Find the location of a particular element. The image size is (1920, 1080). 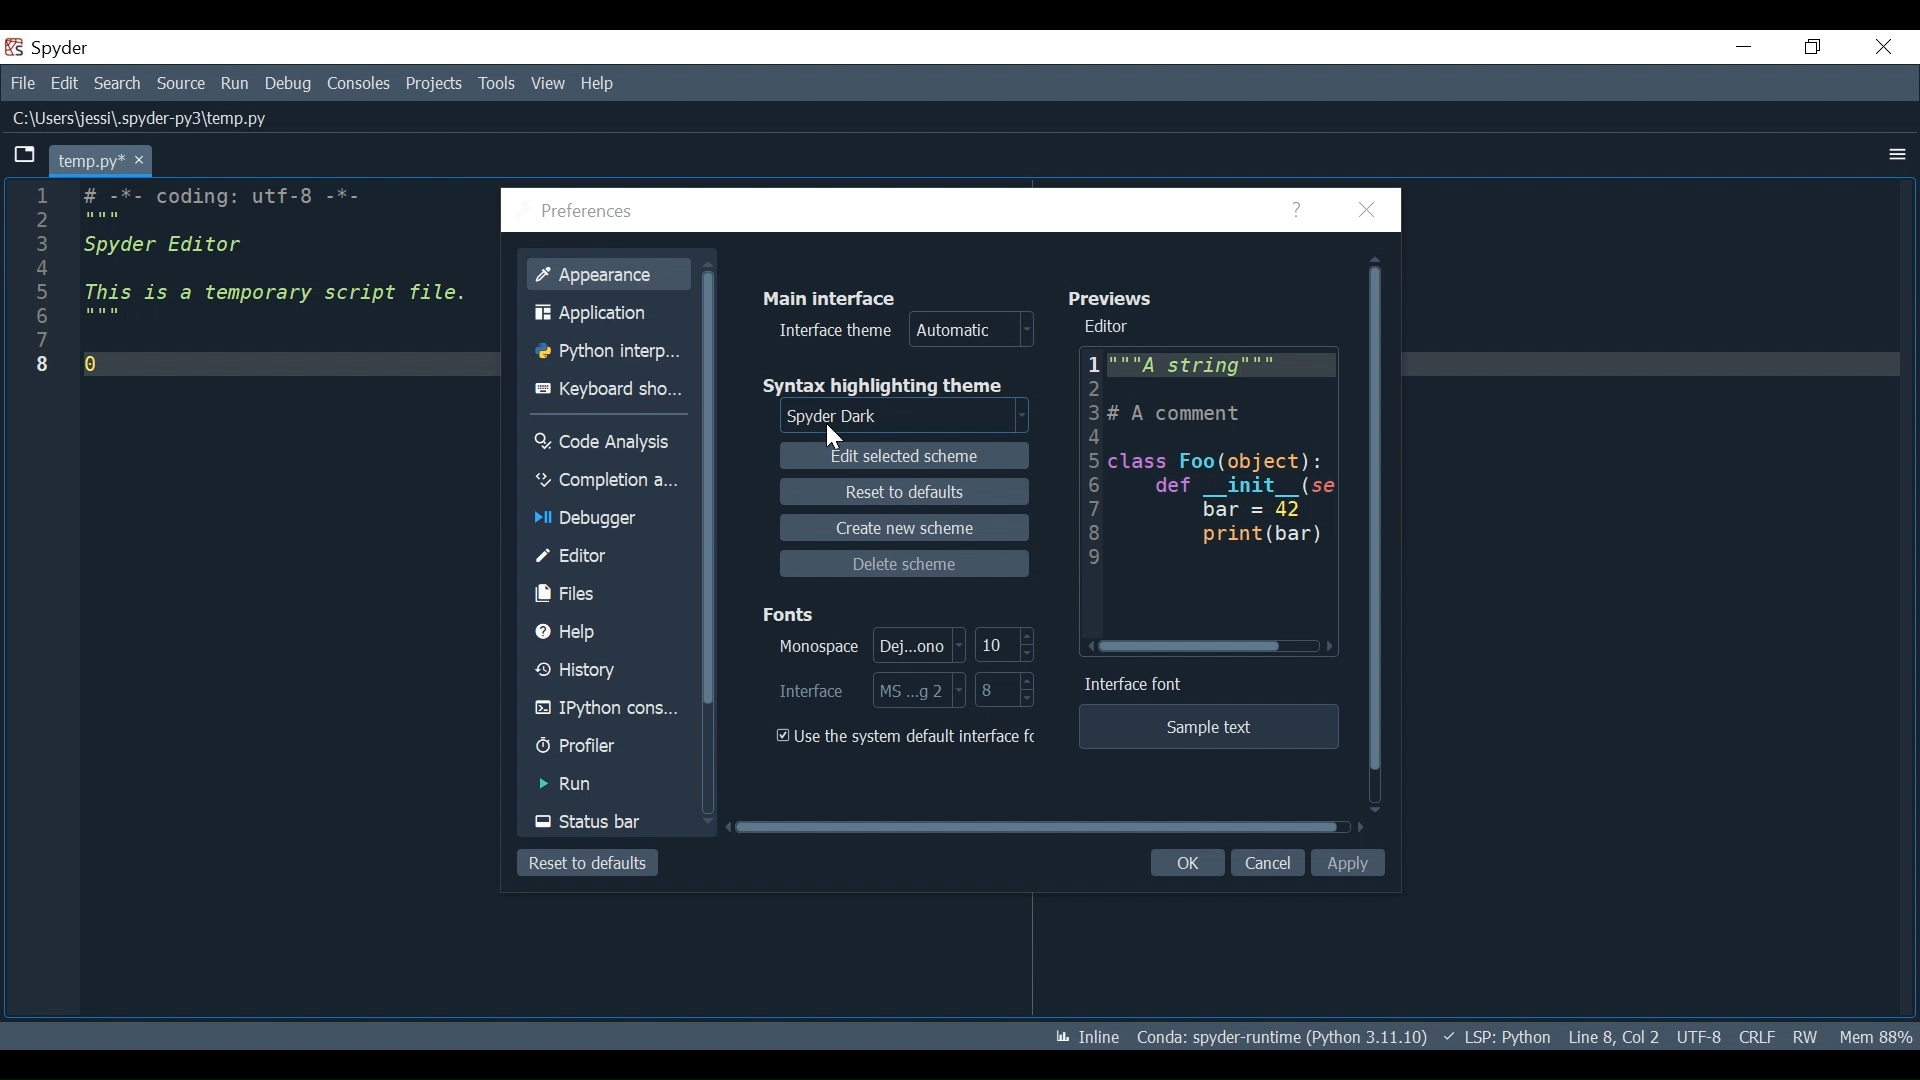

File Path is located at coordinates (152, 116).